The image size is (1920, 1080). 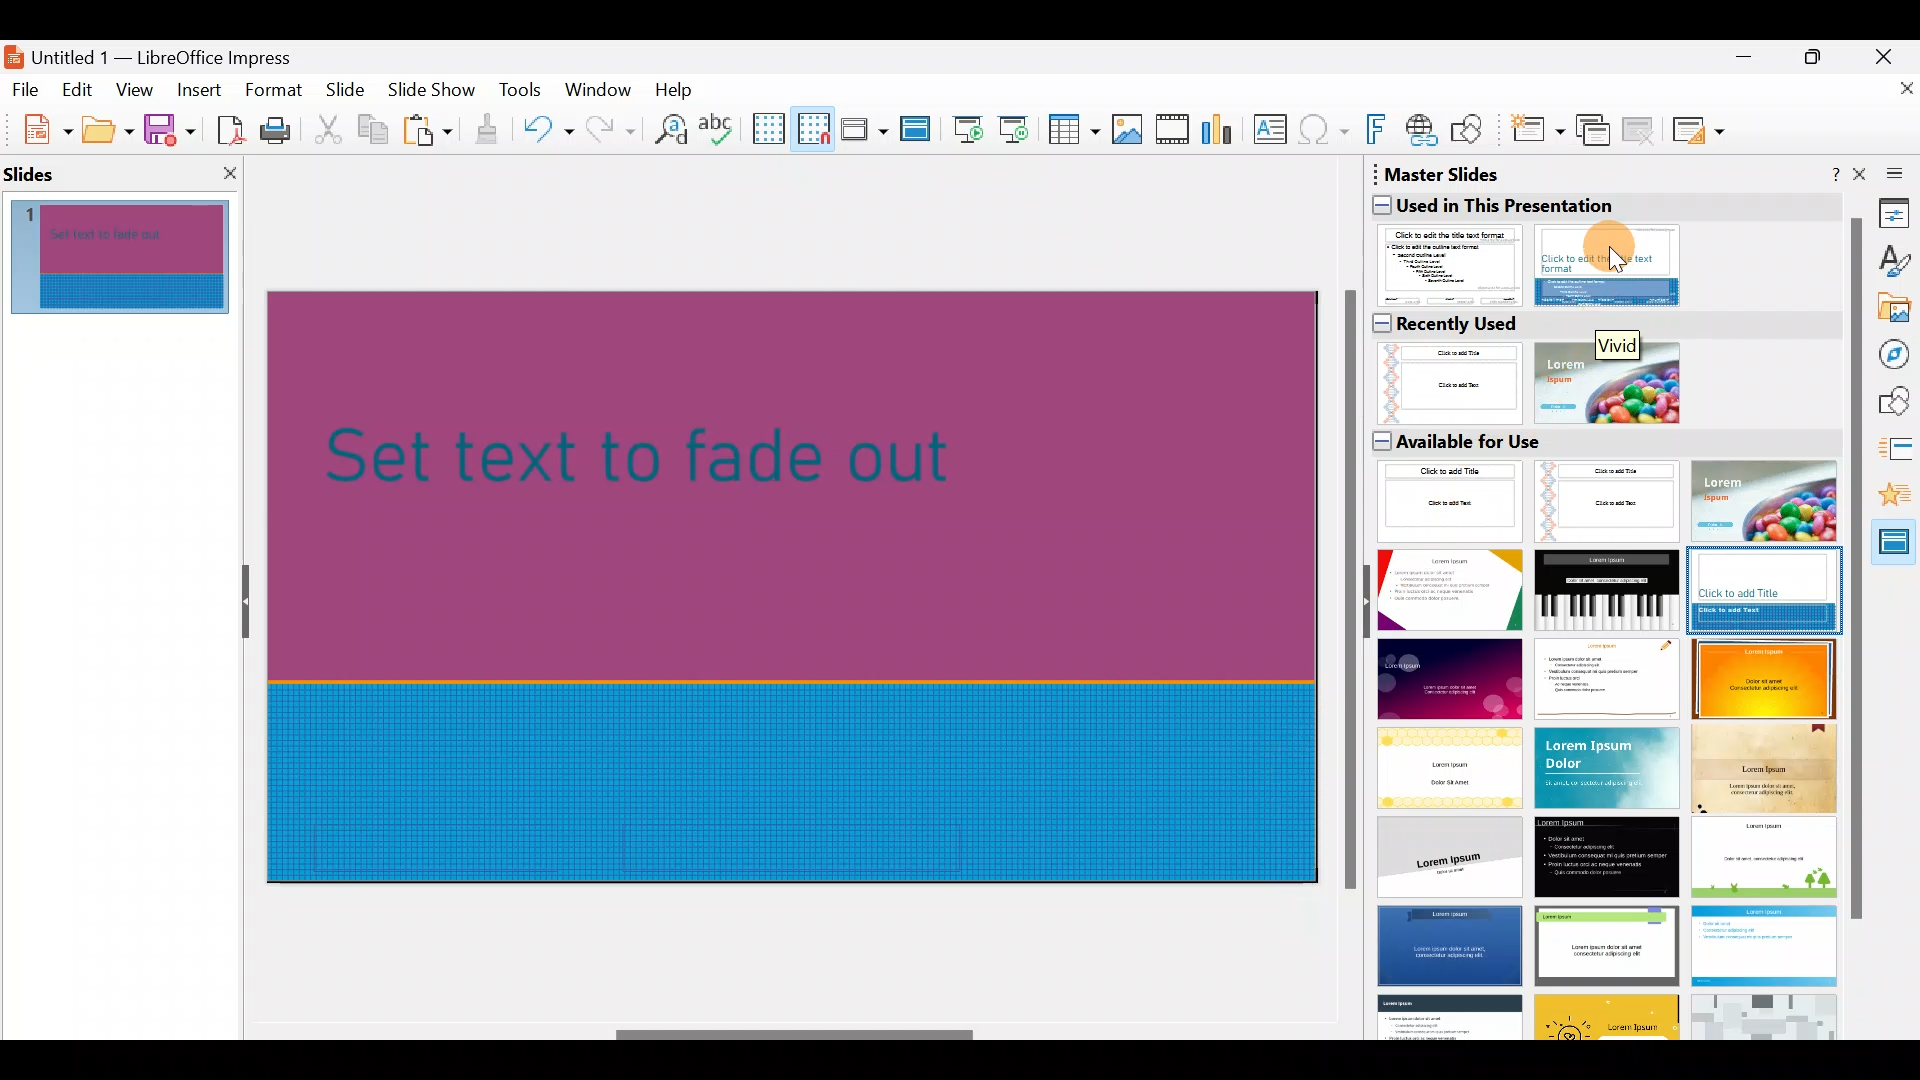 I want to click on Recently used, so click(x=1594, y=366).